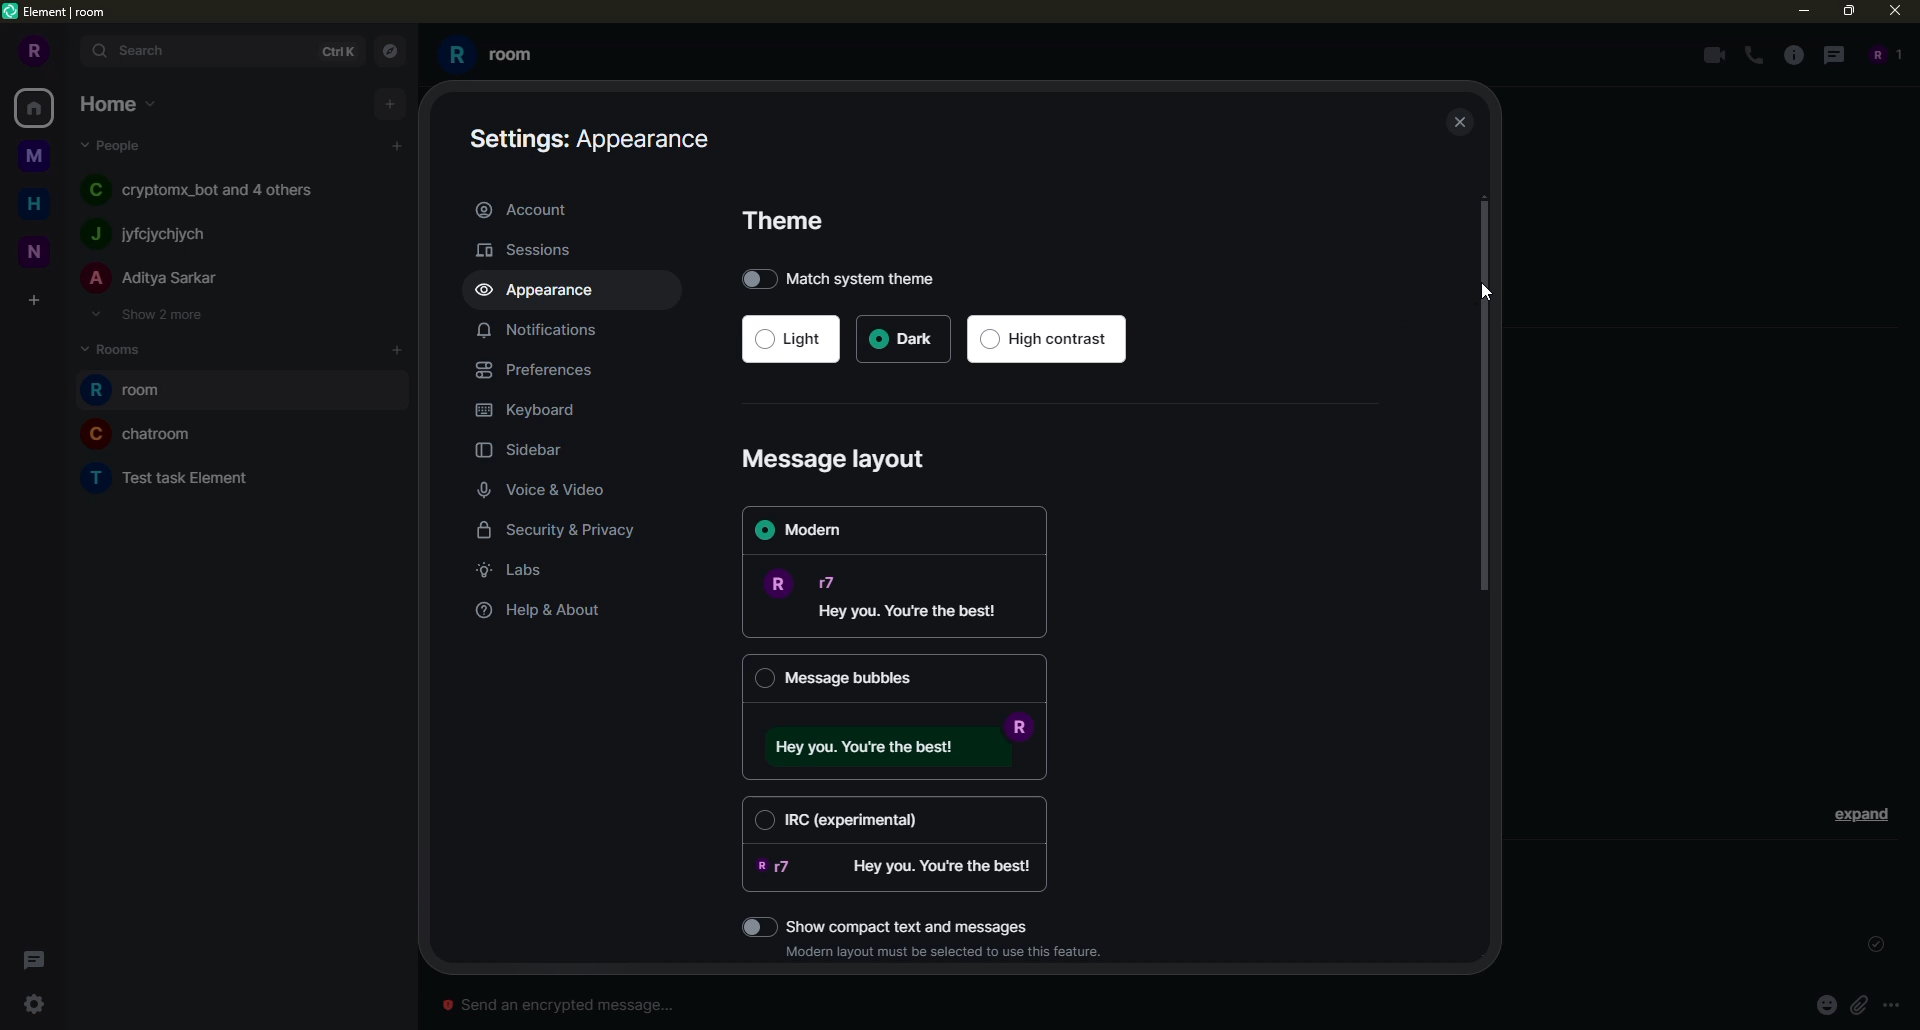 The image size is (1920, 1030). I want to click on add, so click(390, 102).